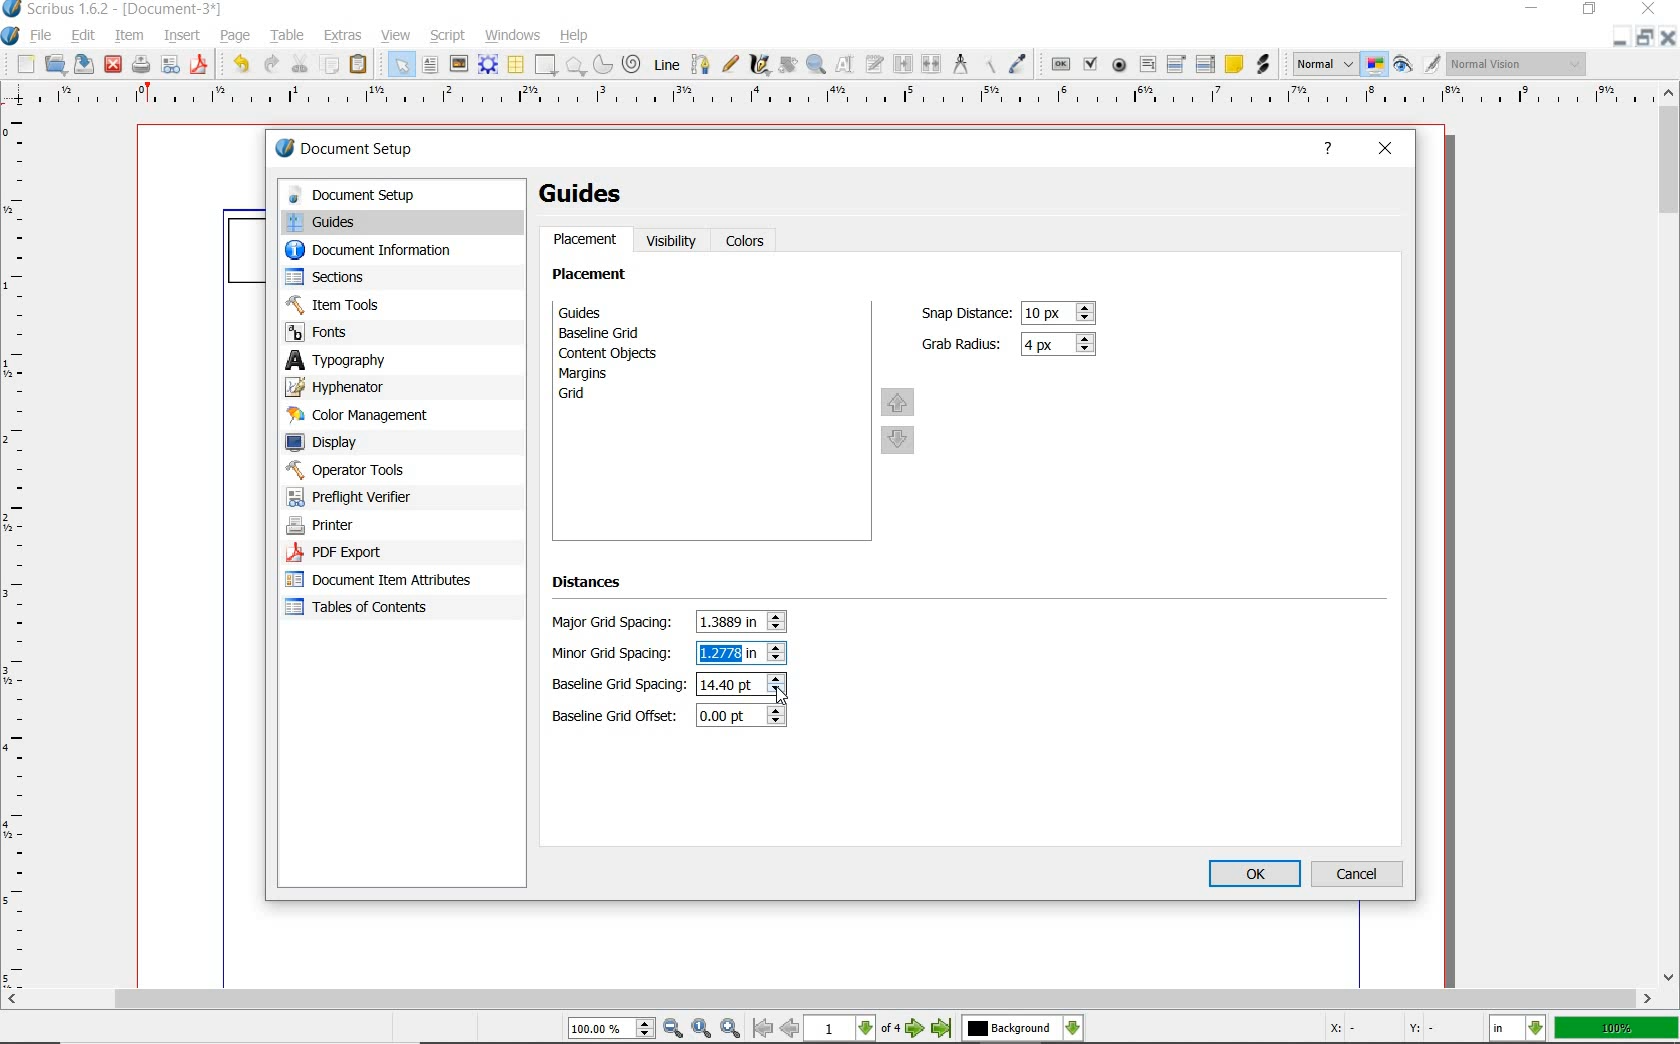  I want to click on pdf push button, so click(1060, 63).